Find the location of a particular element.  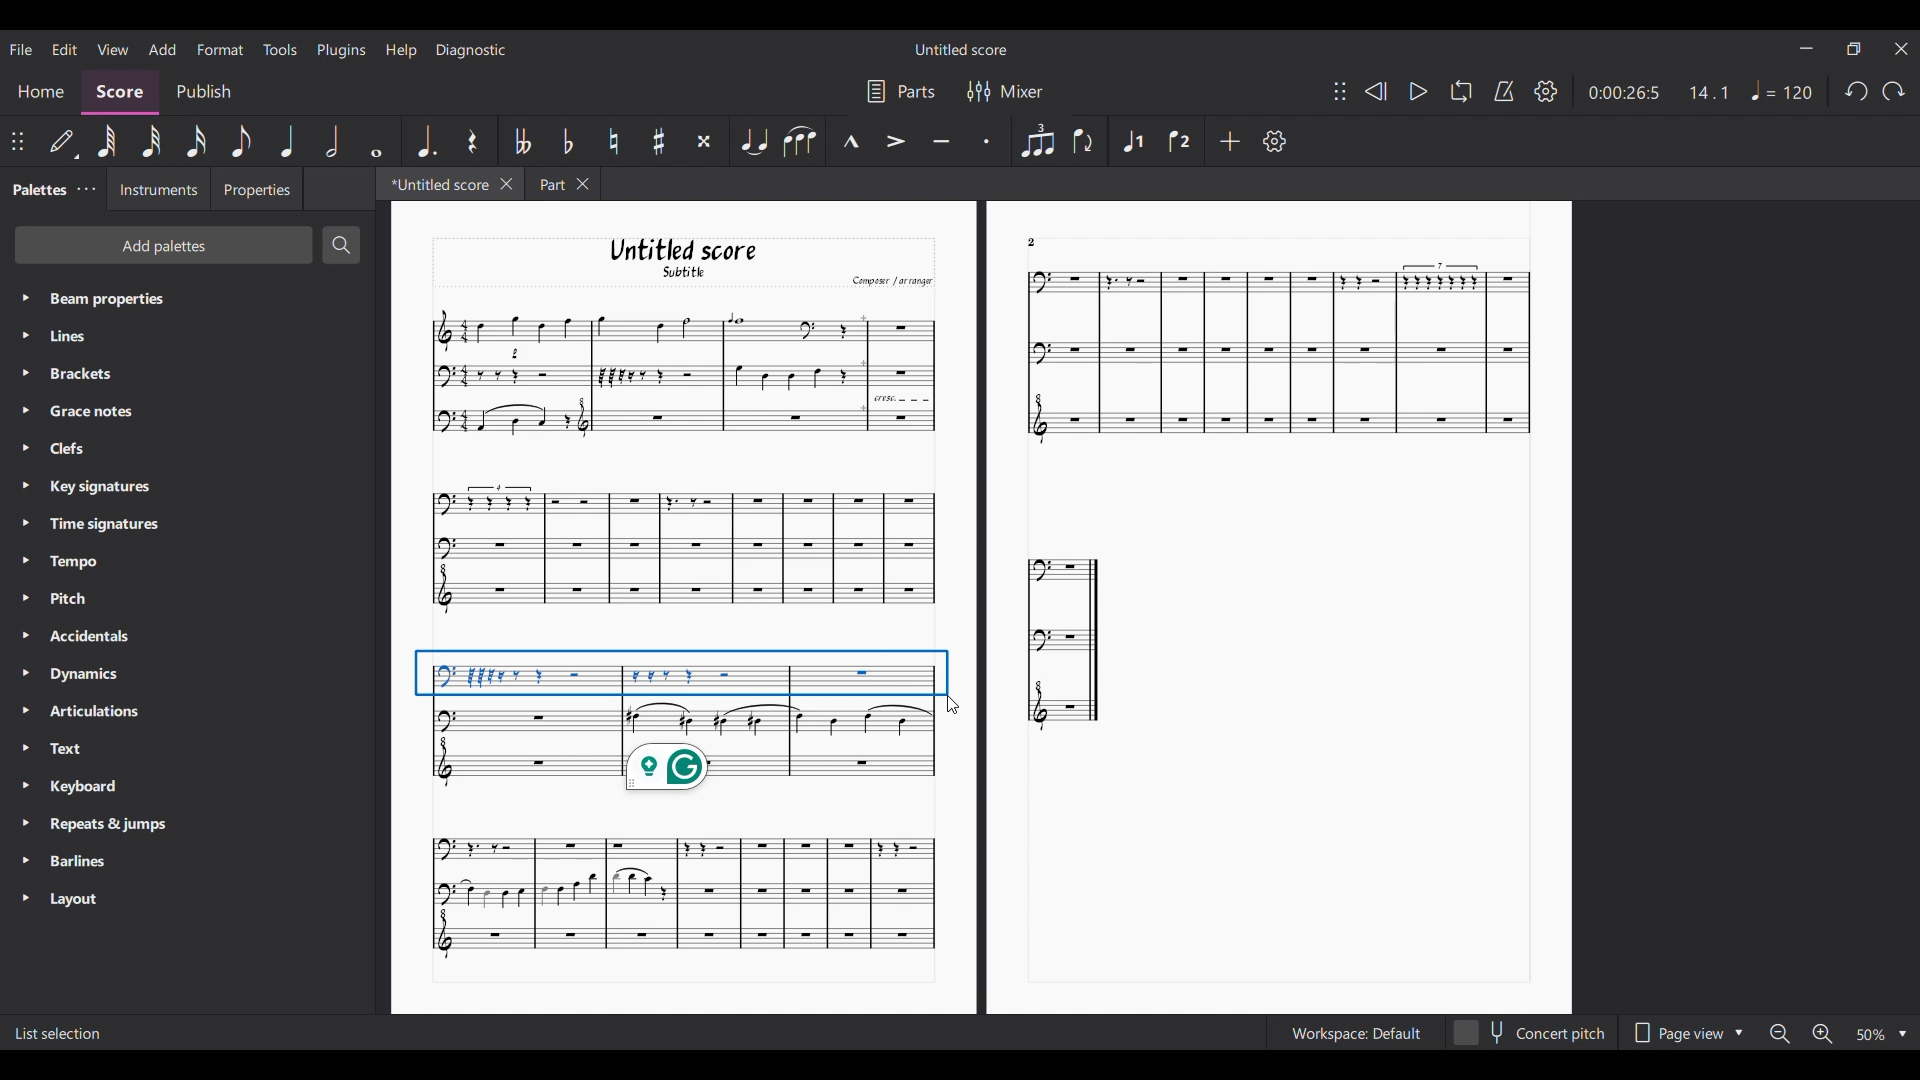

> Text is located at coordinates (64, 754).